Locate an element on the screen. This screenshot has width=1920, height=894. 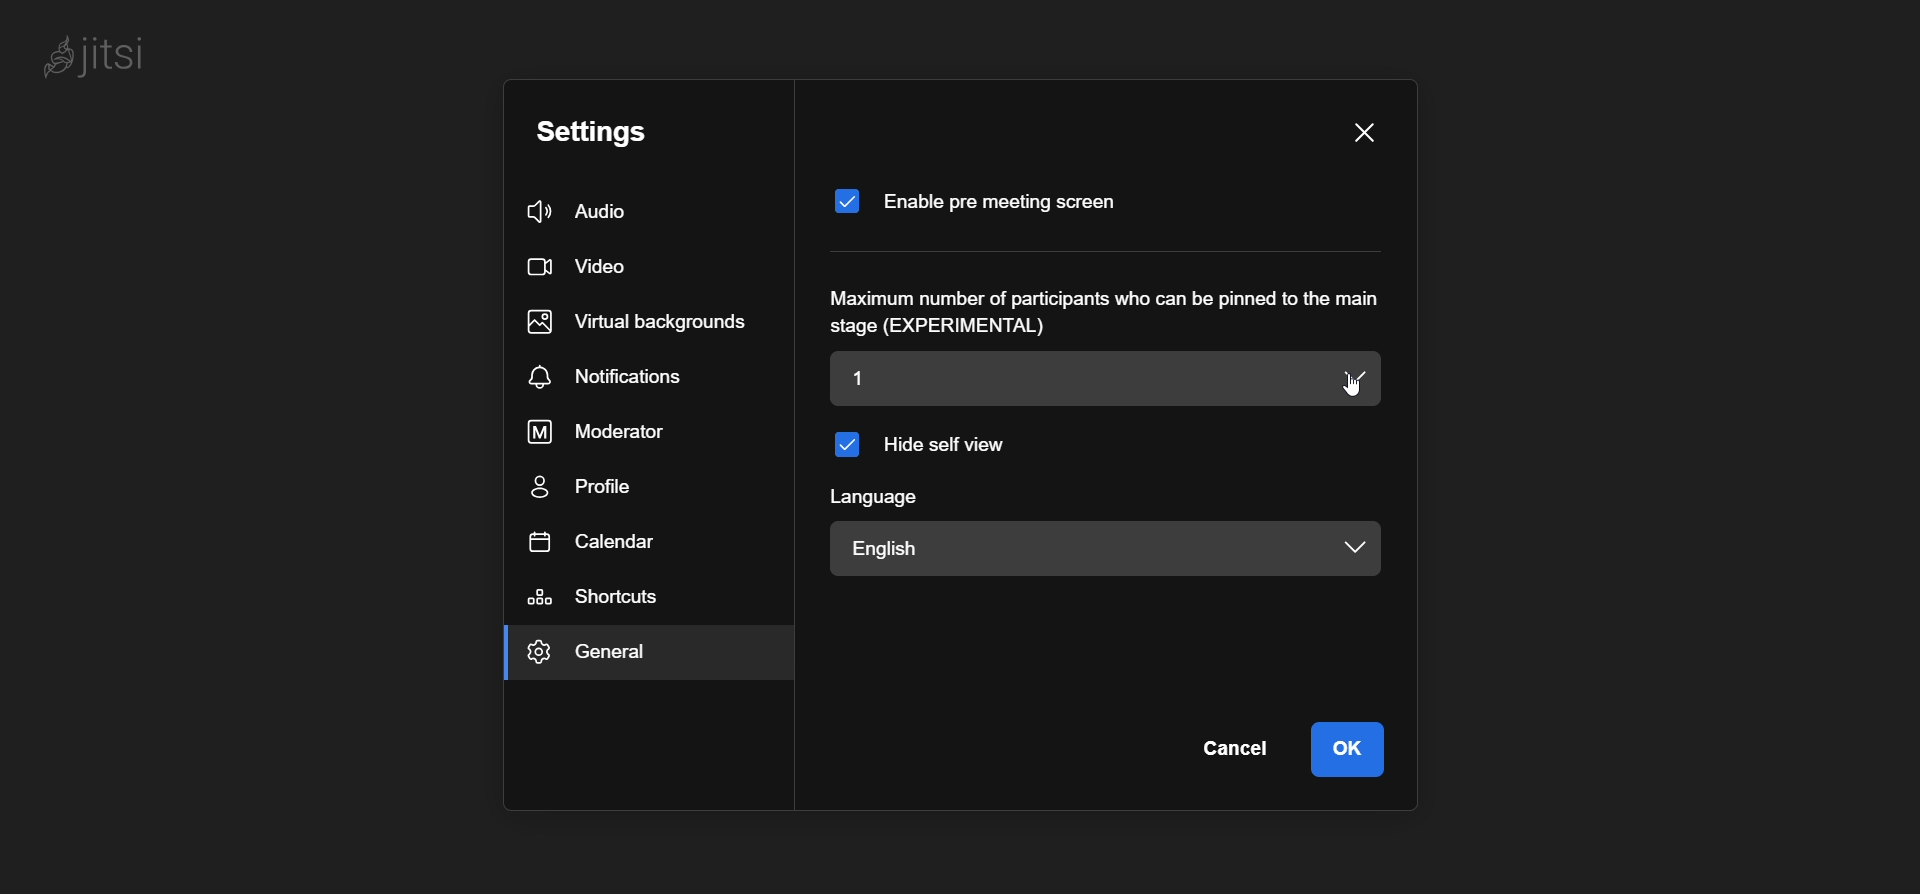
notification is located at coordinates (614, 377).